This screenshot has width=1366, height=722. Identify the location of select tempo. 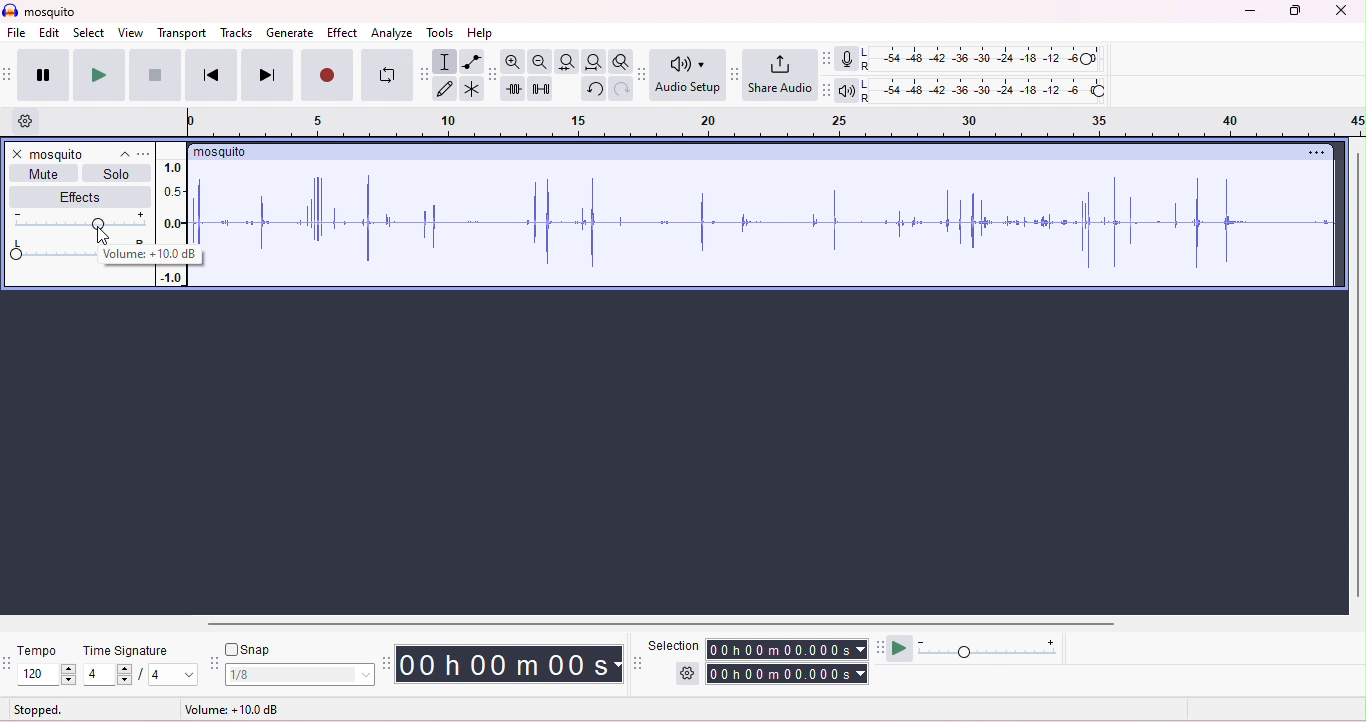
(46, 674).